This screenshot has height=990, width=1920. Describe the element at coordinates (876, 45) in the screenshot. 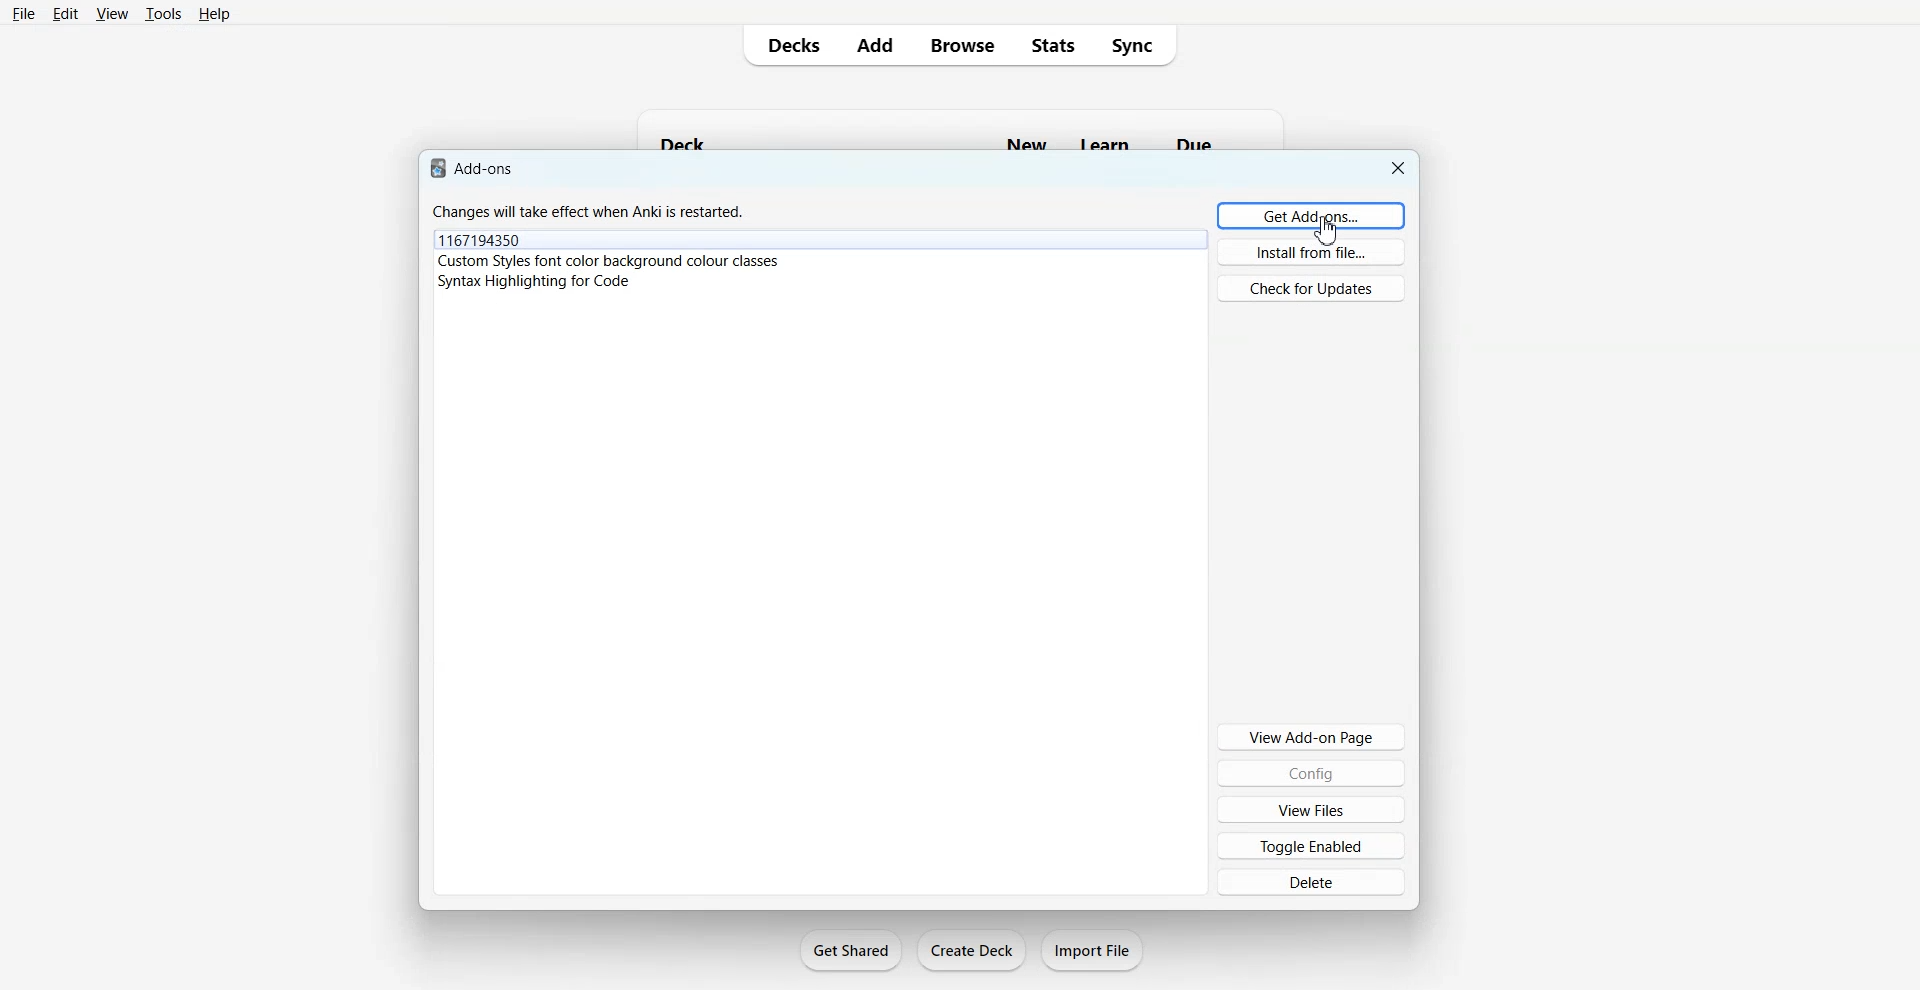

I see `Add` at that location.